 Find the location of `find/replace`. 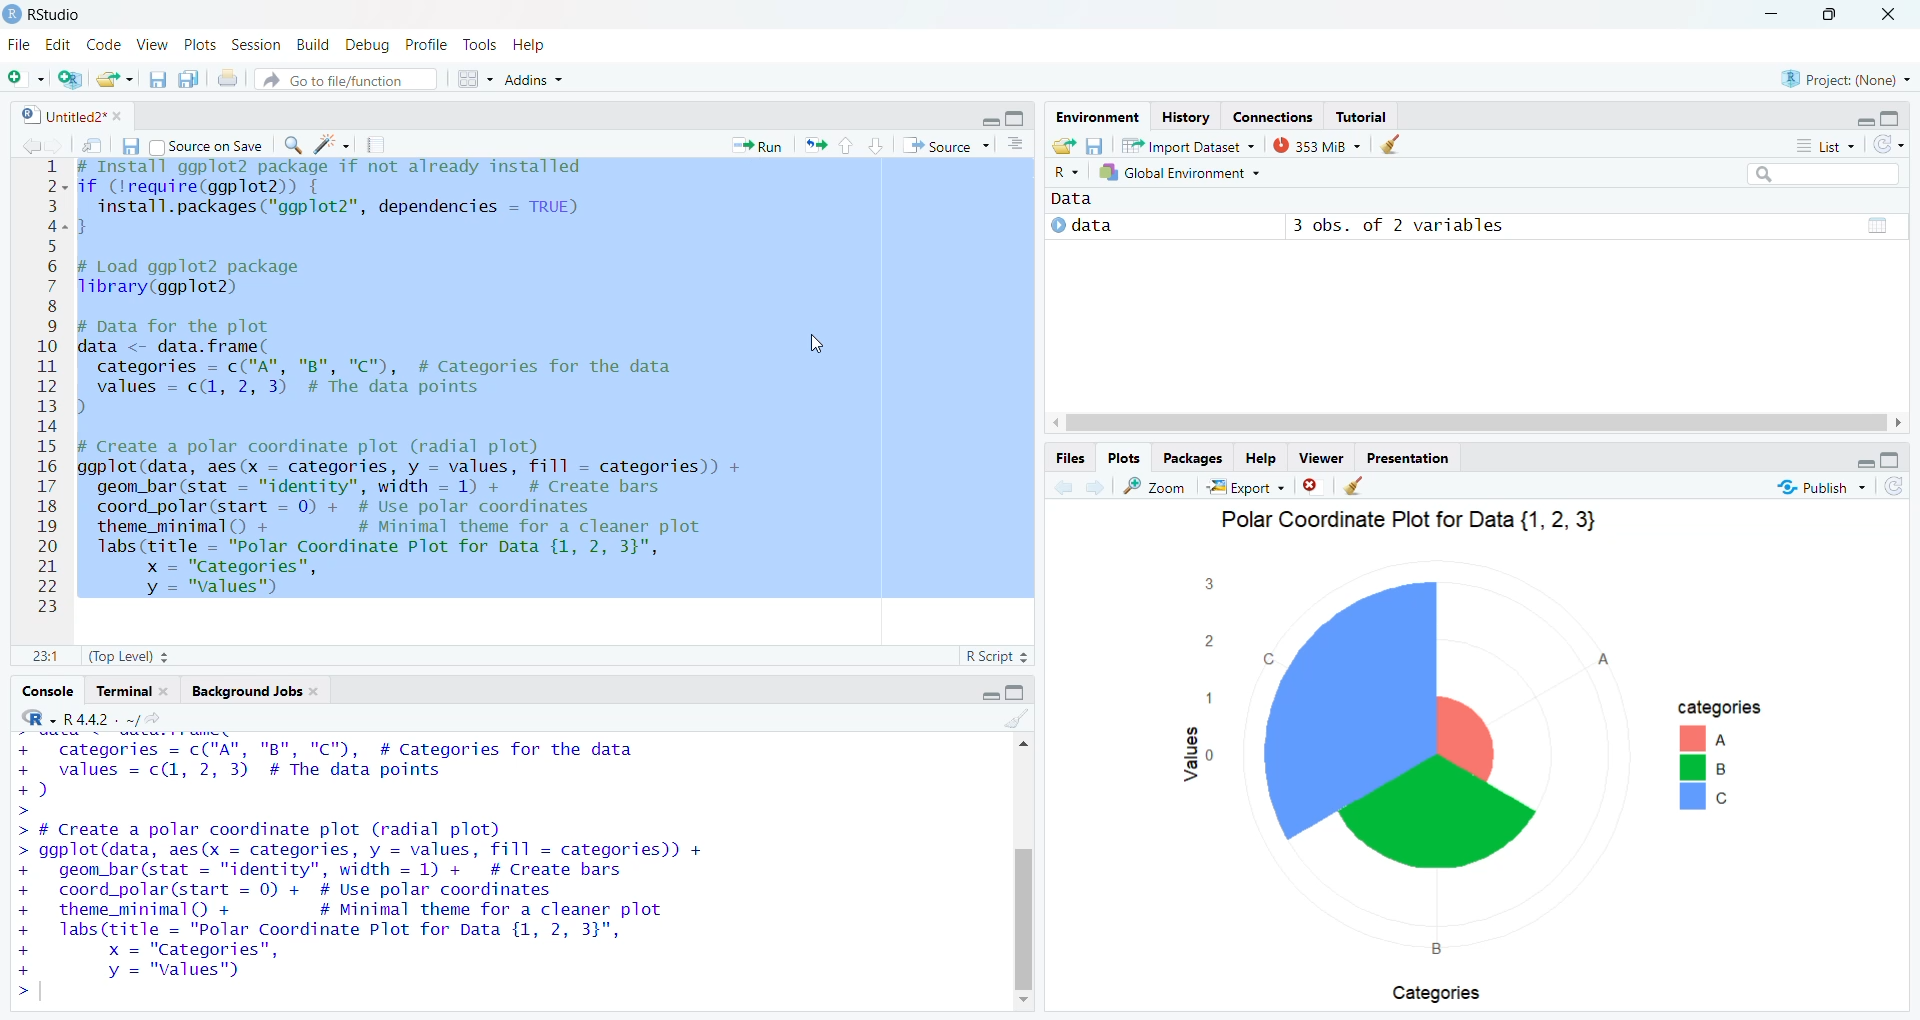

find/replace is located at coordinates (292, 144).